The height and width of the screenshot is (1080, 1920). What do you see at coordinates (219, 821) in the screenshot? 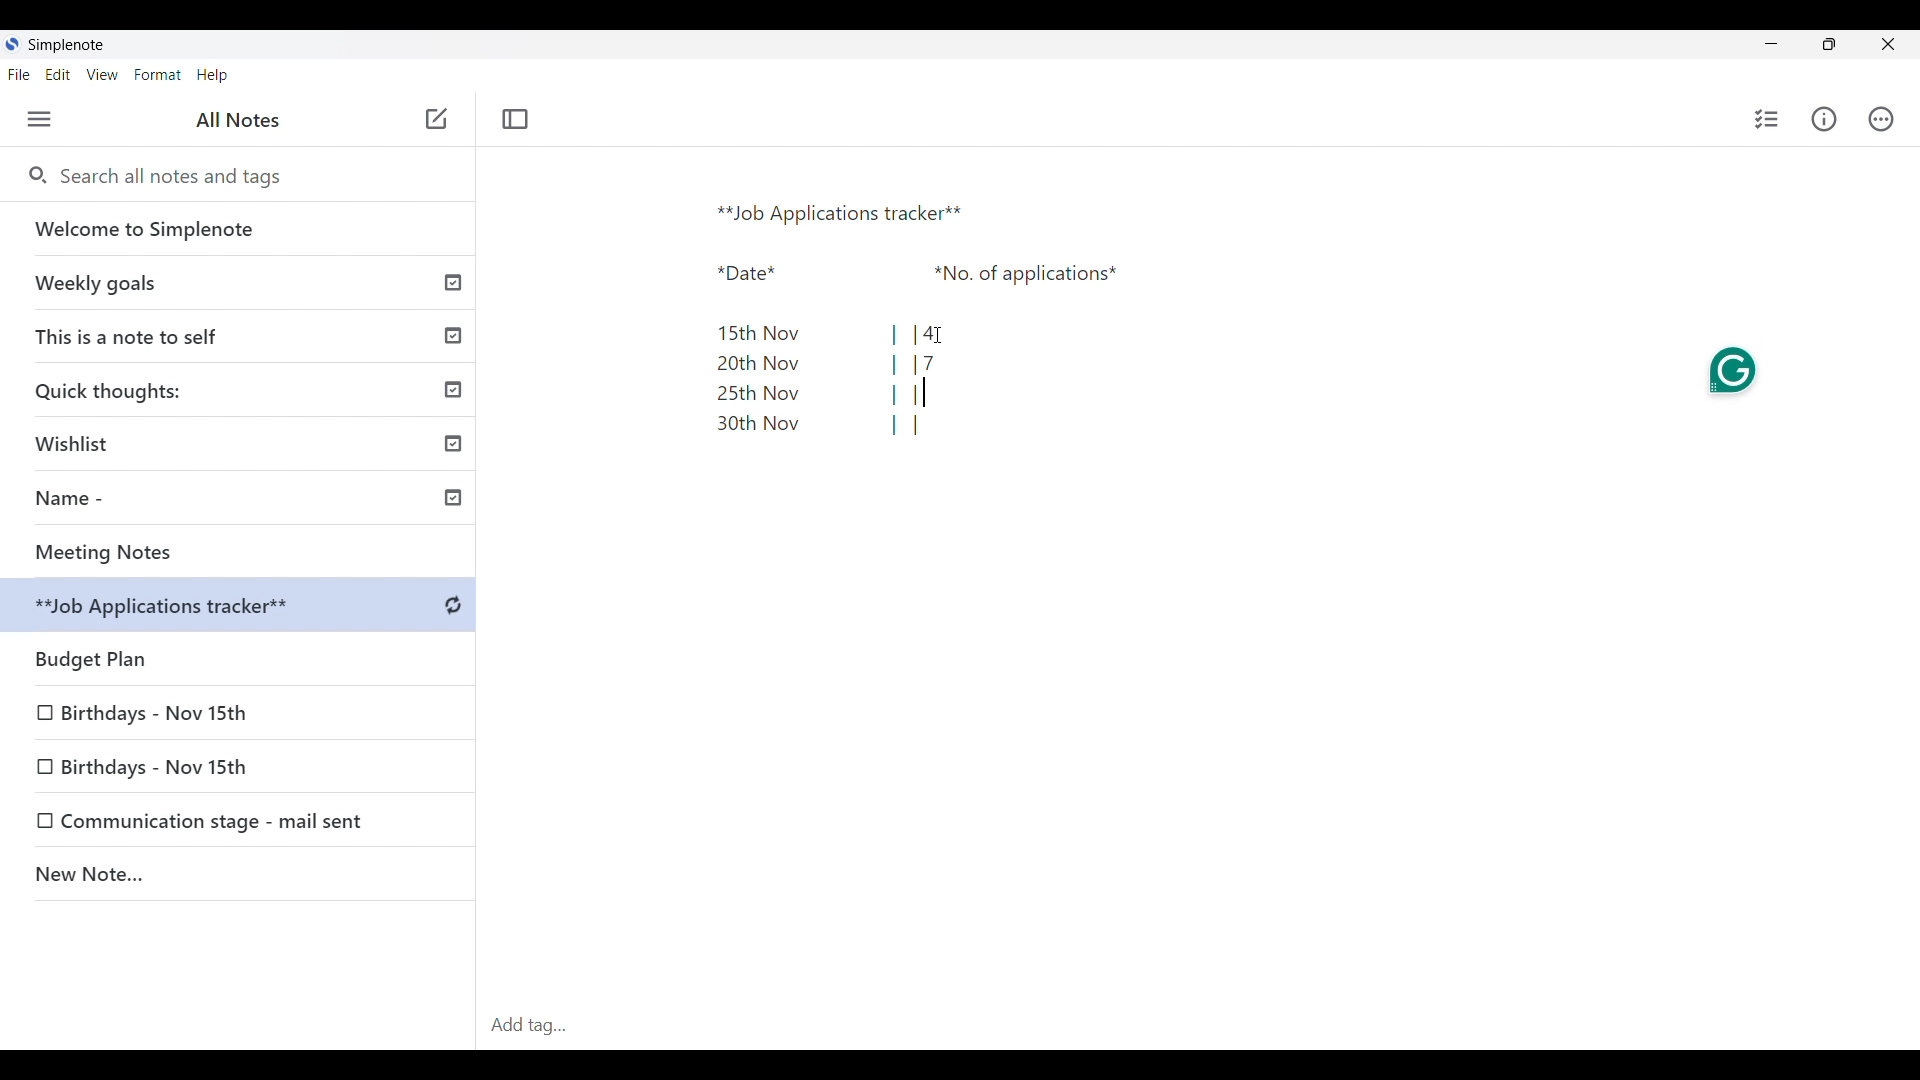
I see `Communication stage - mail sent` at bounding box center [219, 821].